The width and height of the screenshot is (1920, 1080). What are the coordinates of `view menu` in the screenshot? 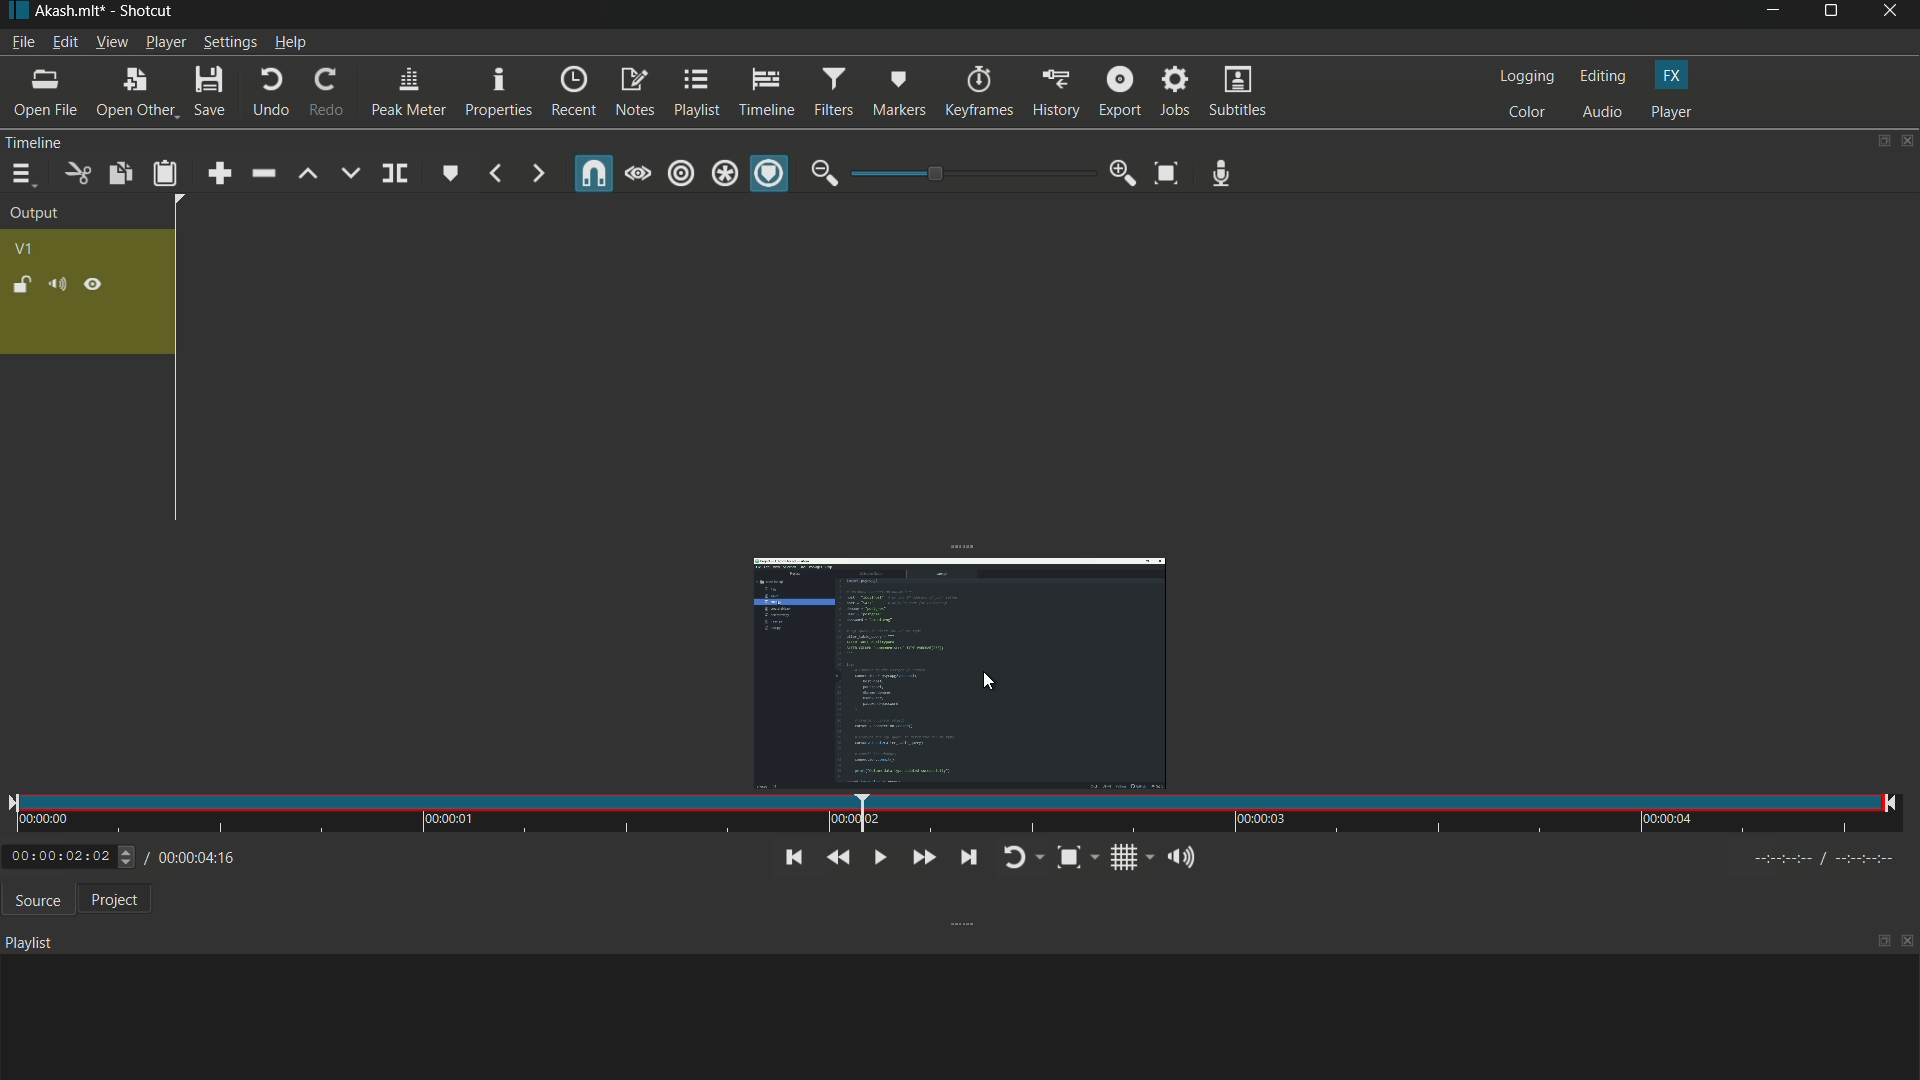 It's located at (110, 42).